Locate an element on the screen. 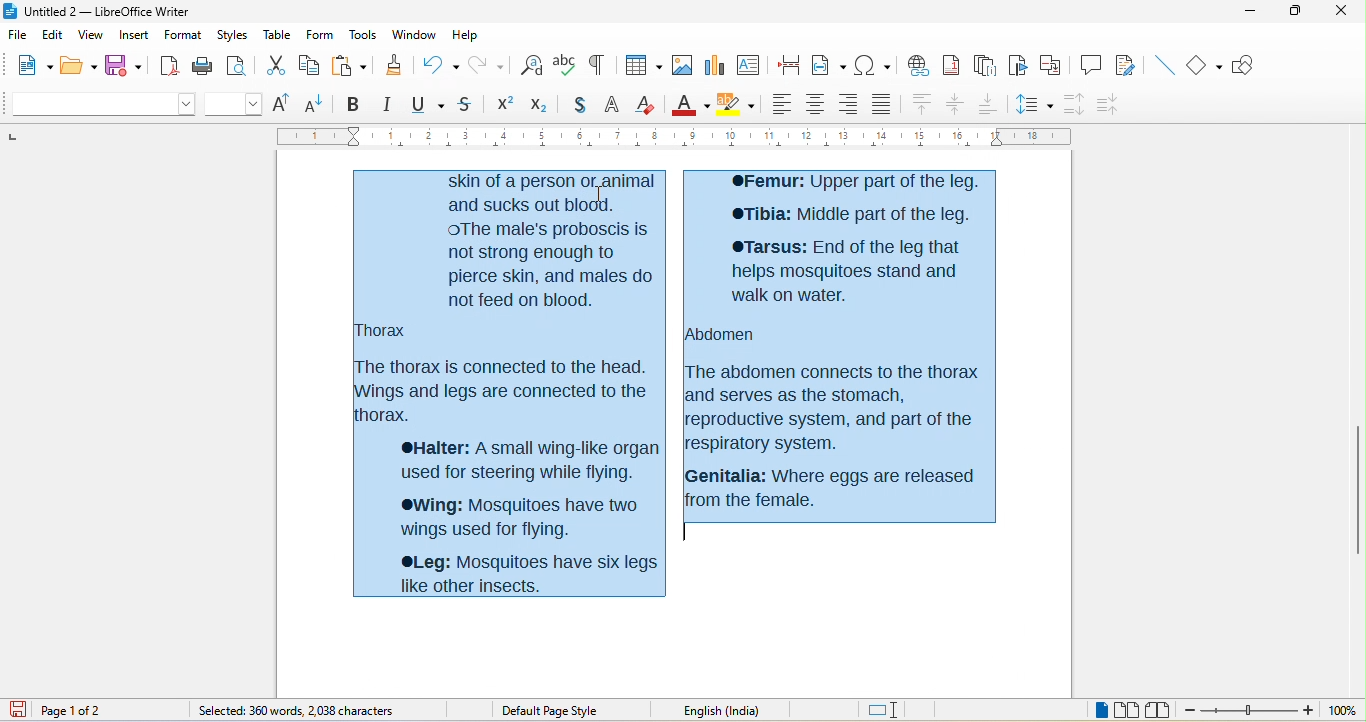 This screenshot has height=722, width=1366. field is located at coordinates (829, 65).